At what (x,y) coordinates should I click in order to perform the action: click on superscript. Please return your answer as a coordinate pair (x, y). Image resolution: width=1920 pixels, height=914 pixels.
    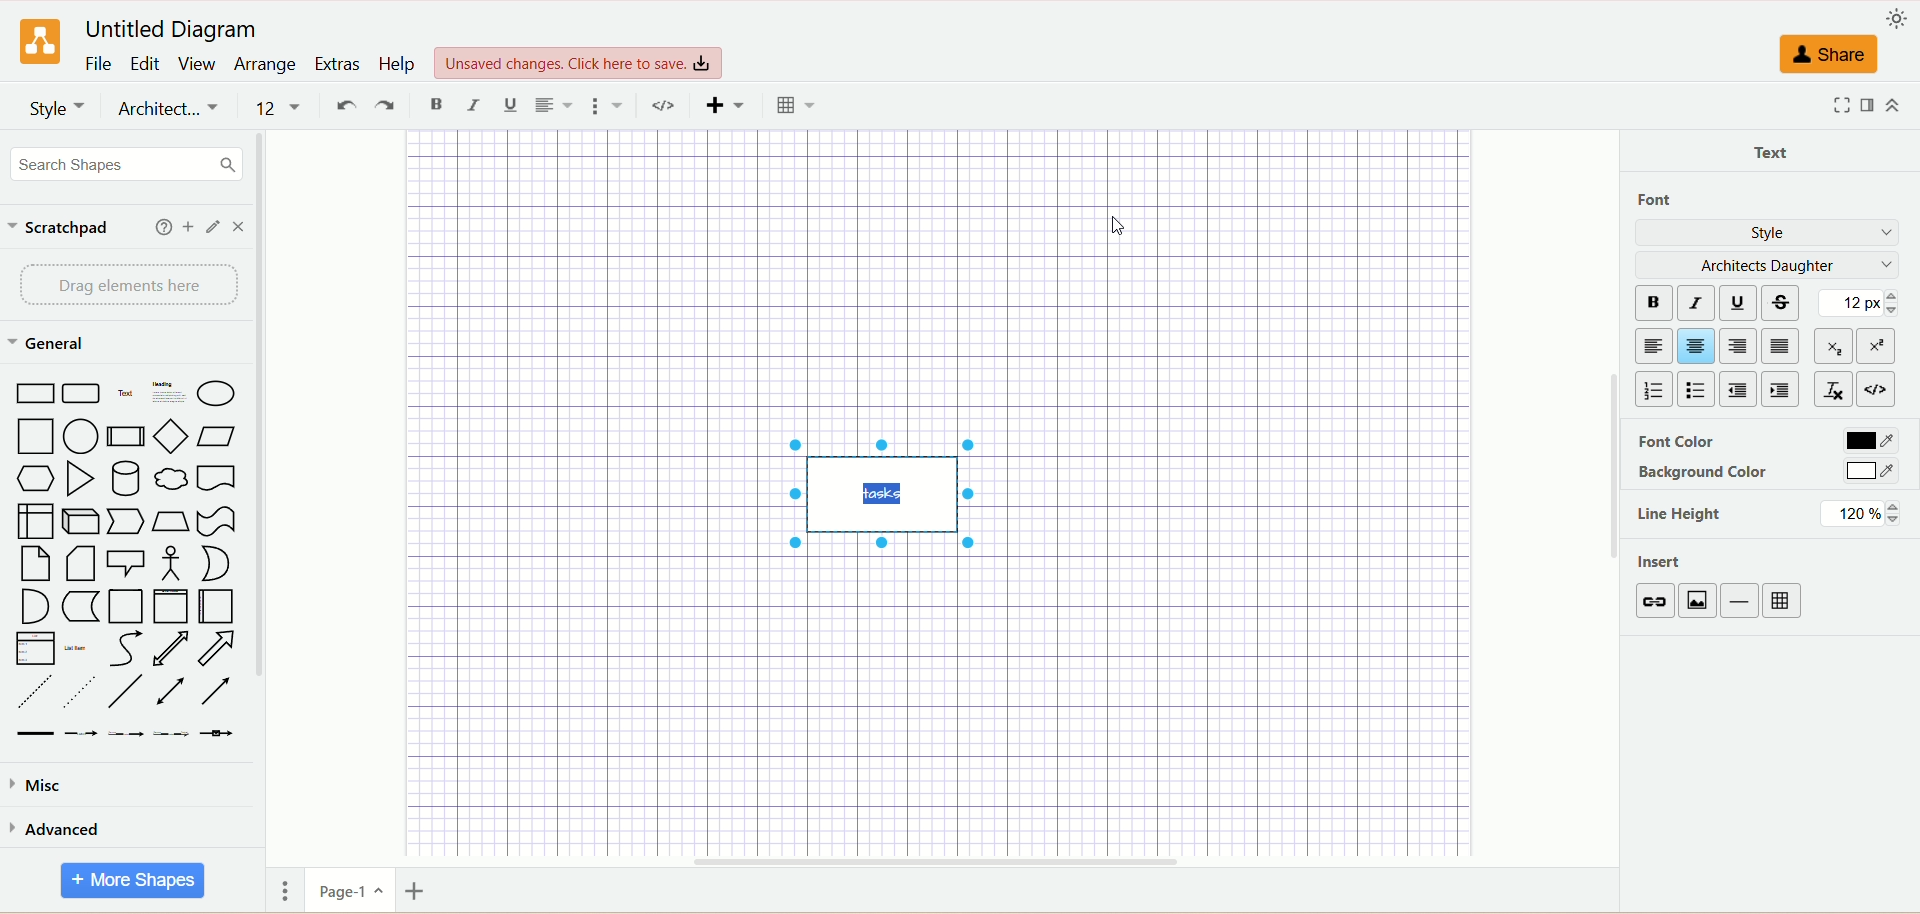
    Looking at the image, I should click on (1881, 346).